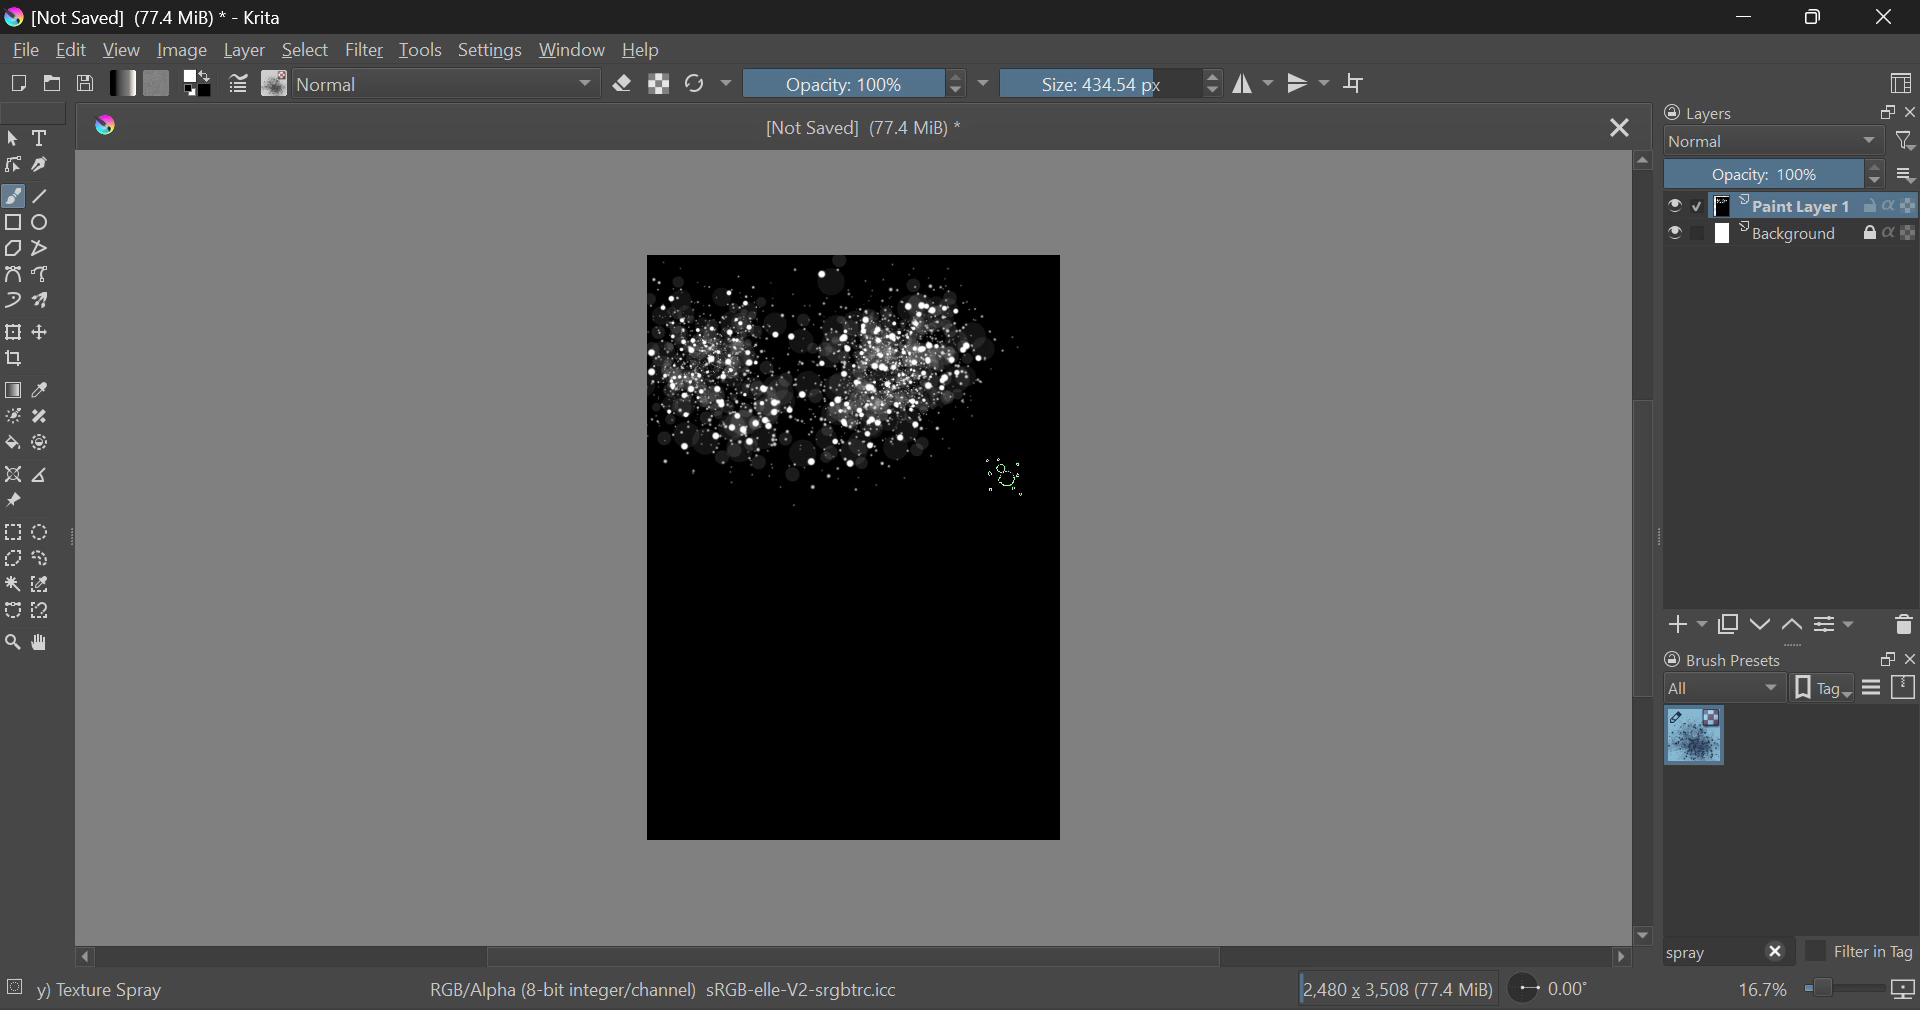  What do you see at coordinates (12, 444) in the screenshot?
I see `Fill` at bounding box center [12, 444].